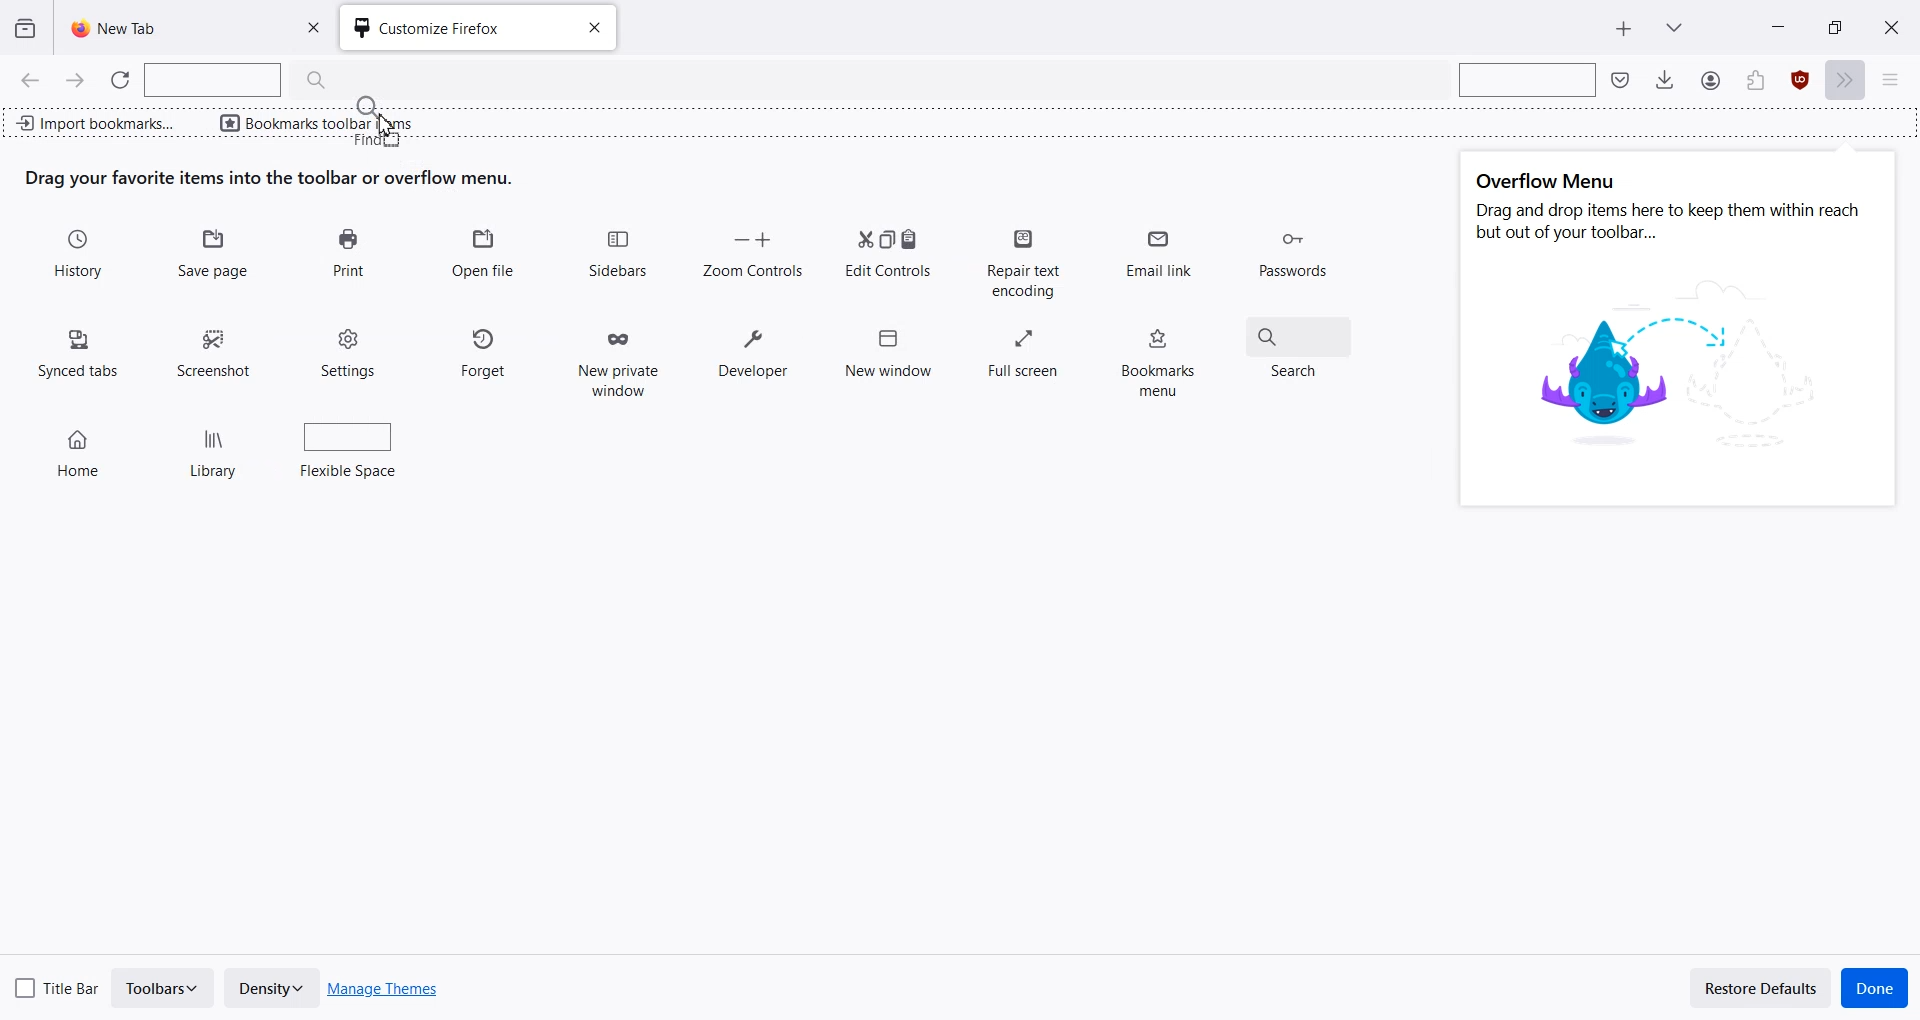 This screenshot has width=1920, height=1020. I want to click on Developer, so click(753, 355).